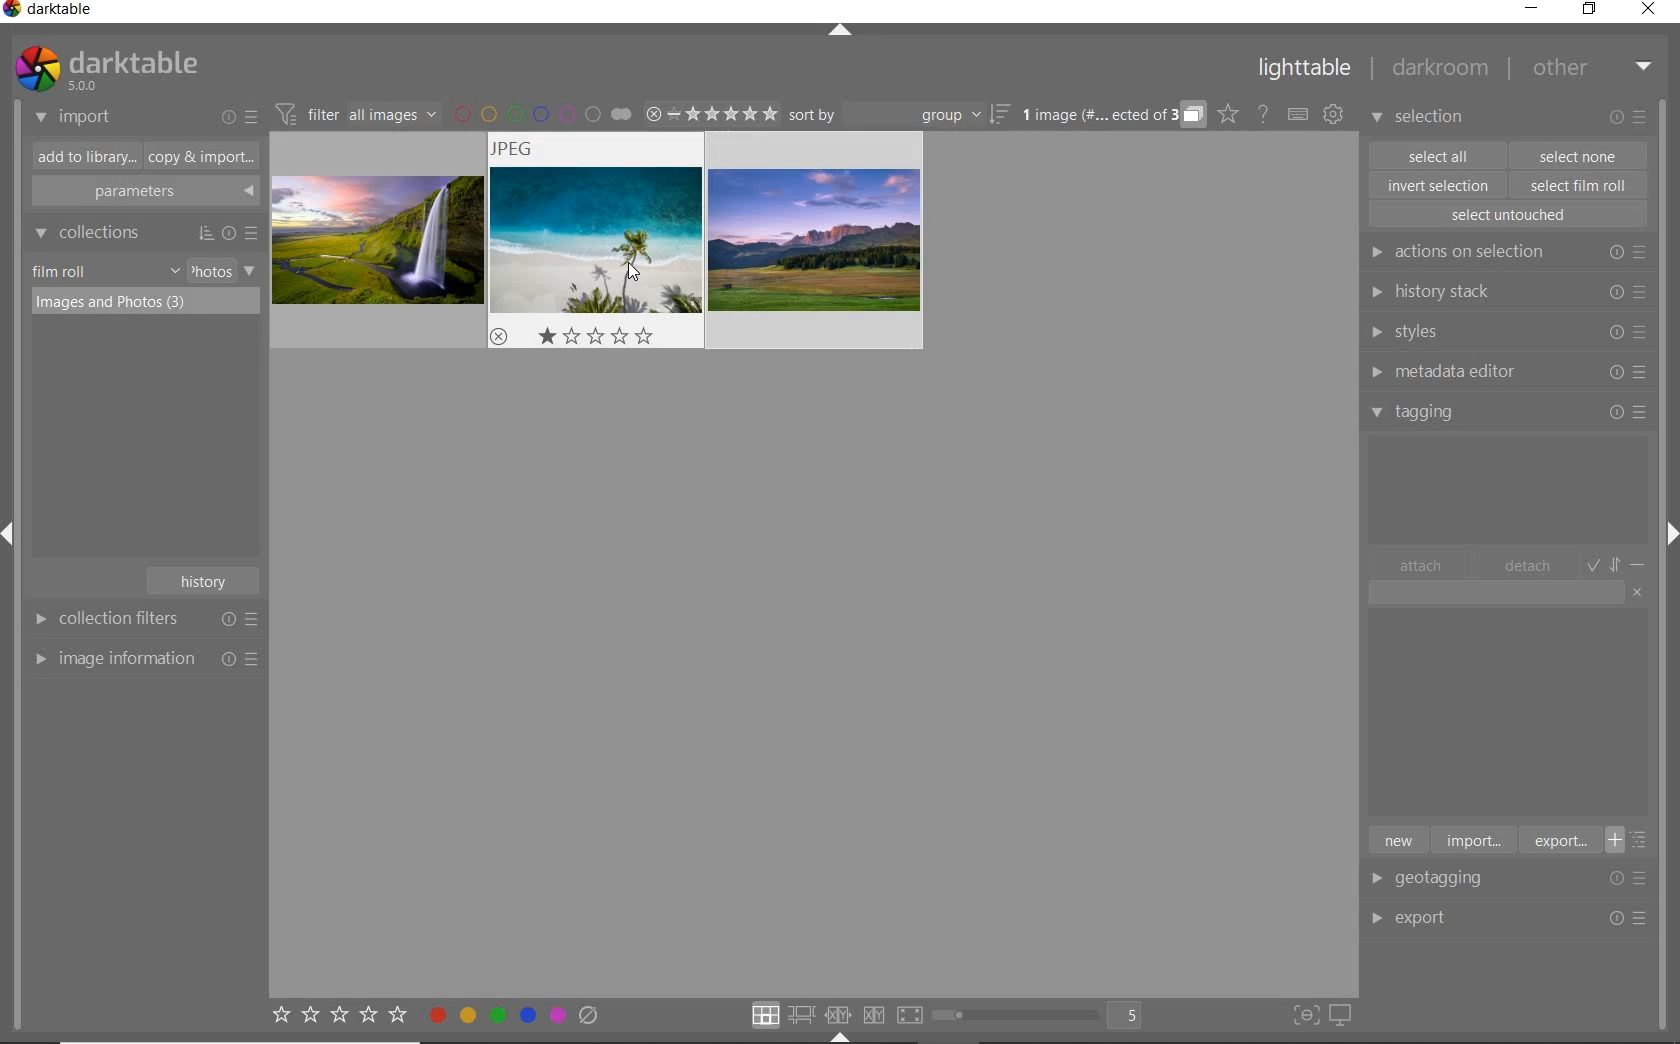  I want to click on collection filters, so click(143, 618).